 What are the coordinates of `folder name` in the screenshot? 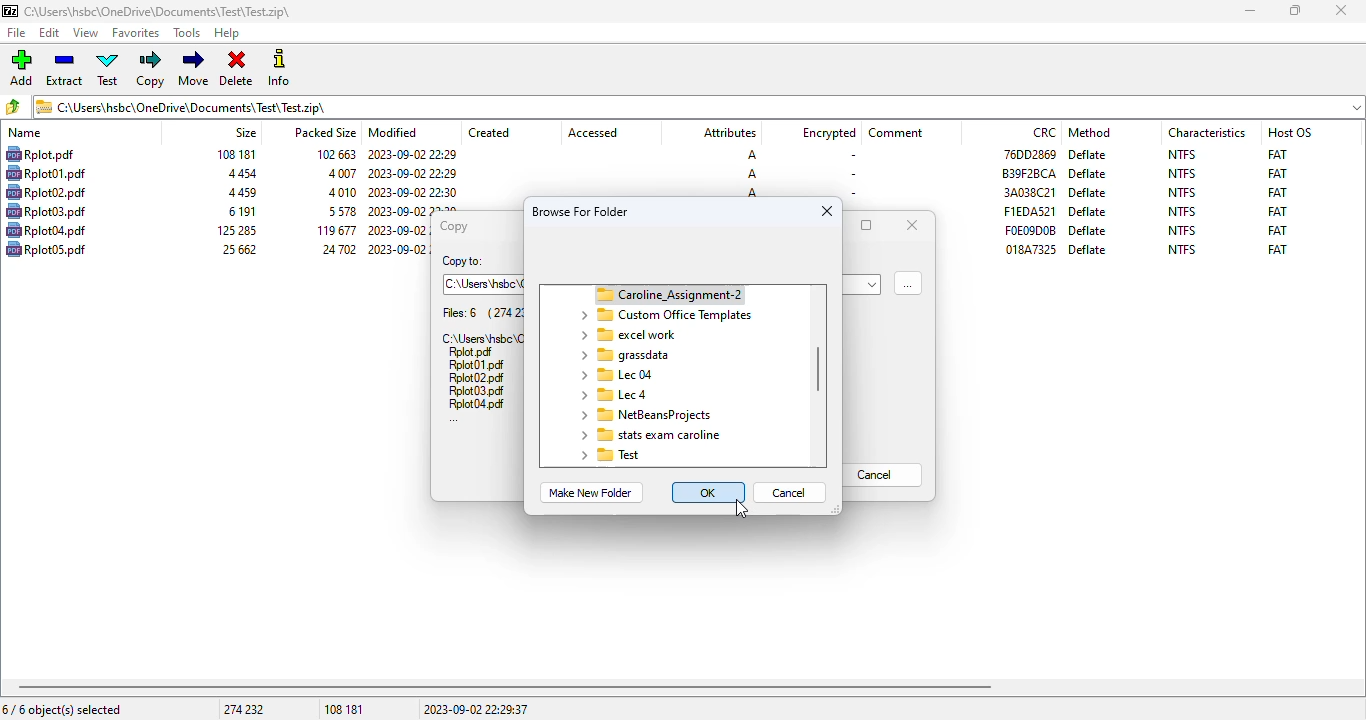 It's located at (614, 374).